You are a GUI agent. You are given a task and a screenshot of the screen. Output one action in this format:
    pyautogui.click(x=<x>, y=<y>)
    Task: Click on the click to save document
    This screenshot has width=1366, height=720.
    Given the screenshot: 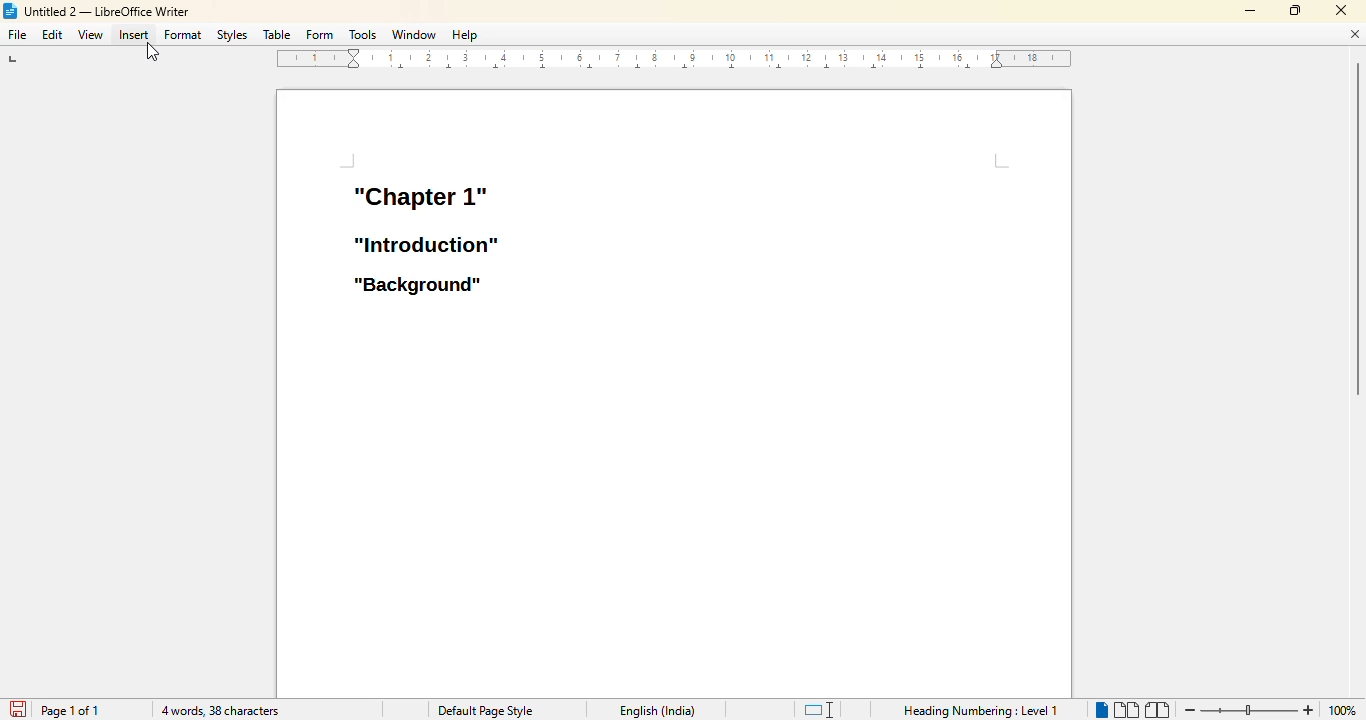 What is the action you would take?
    pyautogui.click(x=17, y=709)
    